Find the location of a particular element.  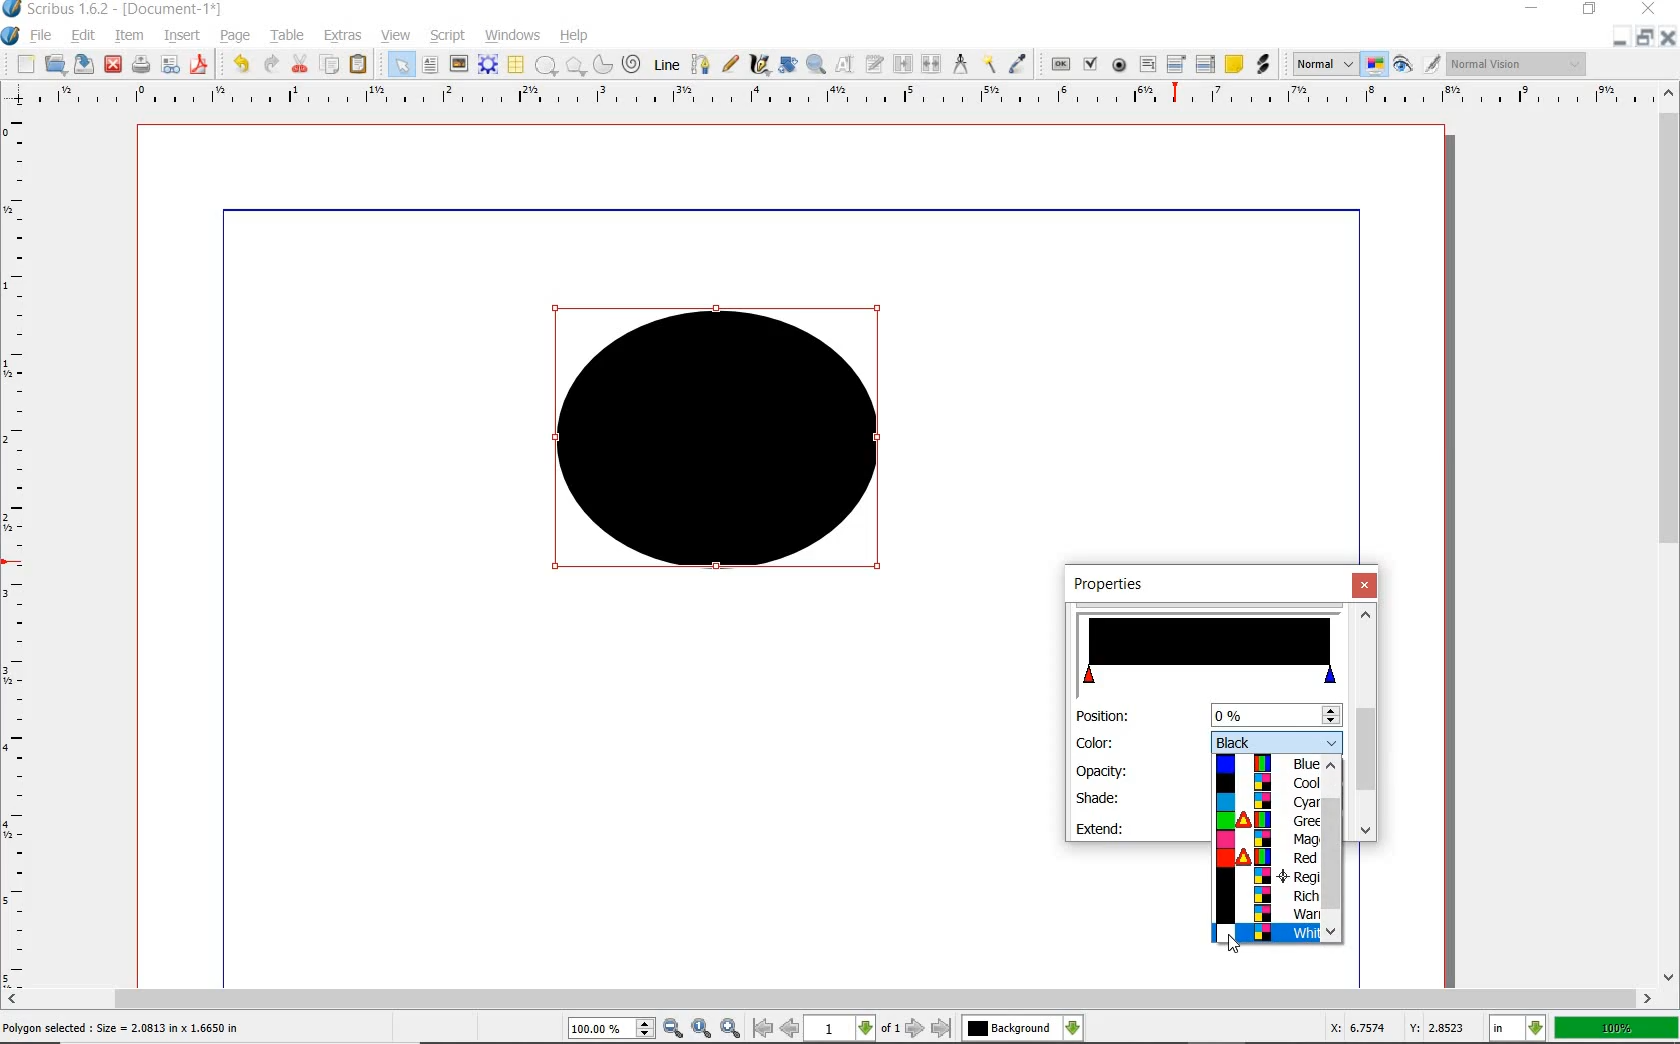

ROTATE ITEM is located at coordinates (786, 63).